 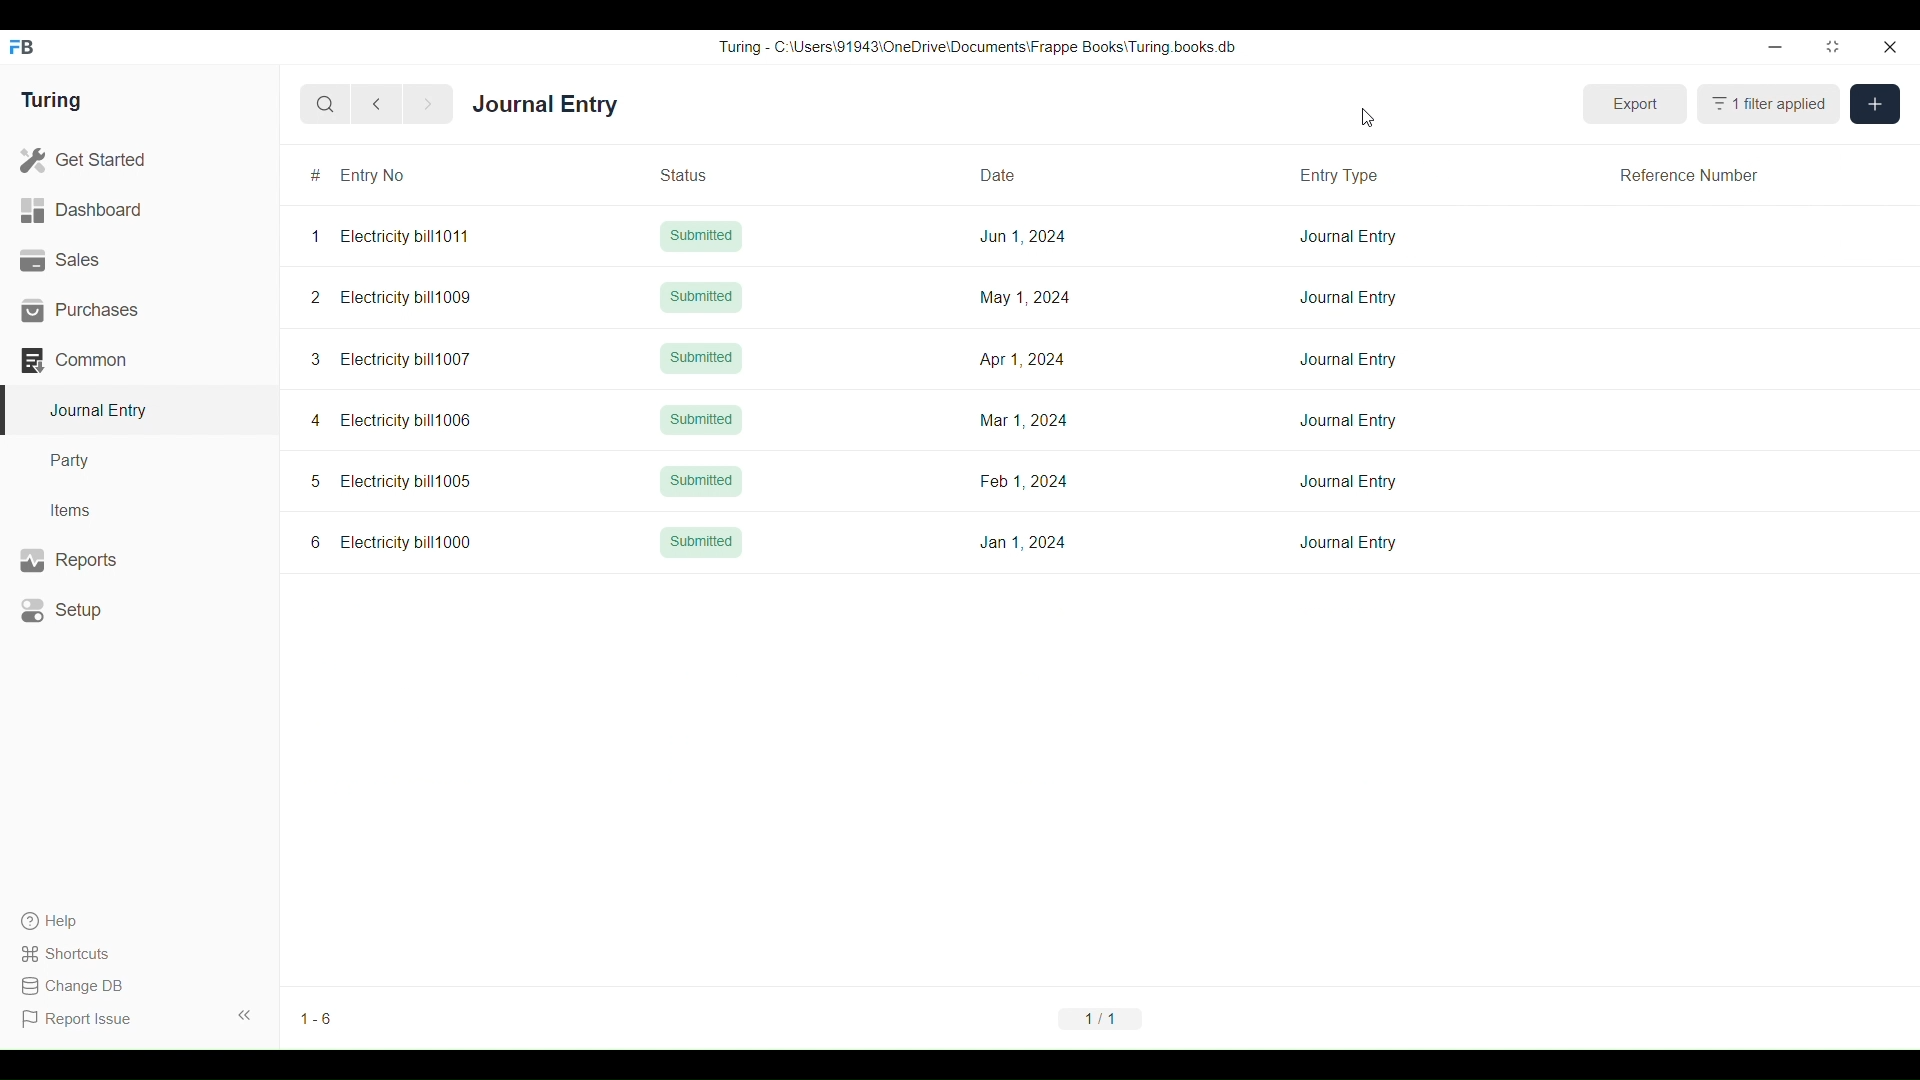 What do you see at coordinates (1349, 543) in the screenshot?
I see `Journal Entry` at bounding box center [1349, 543].